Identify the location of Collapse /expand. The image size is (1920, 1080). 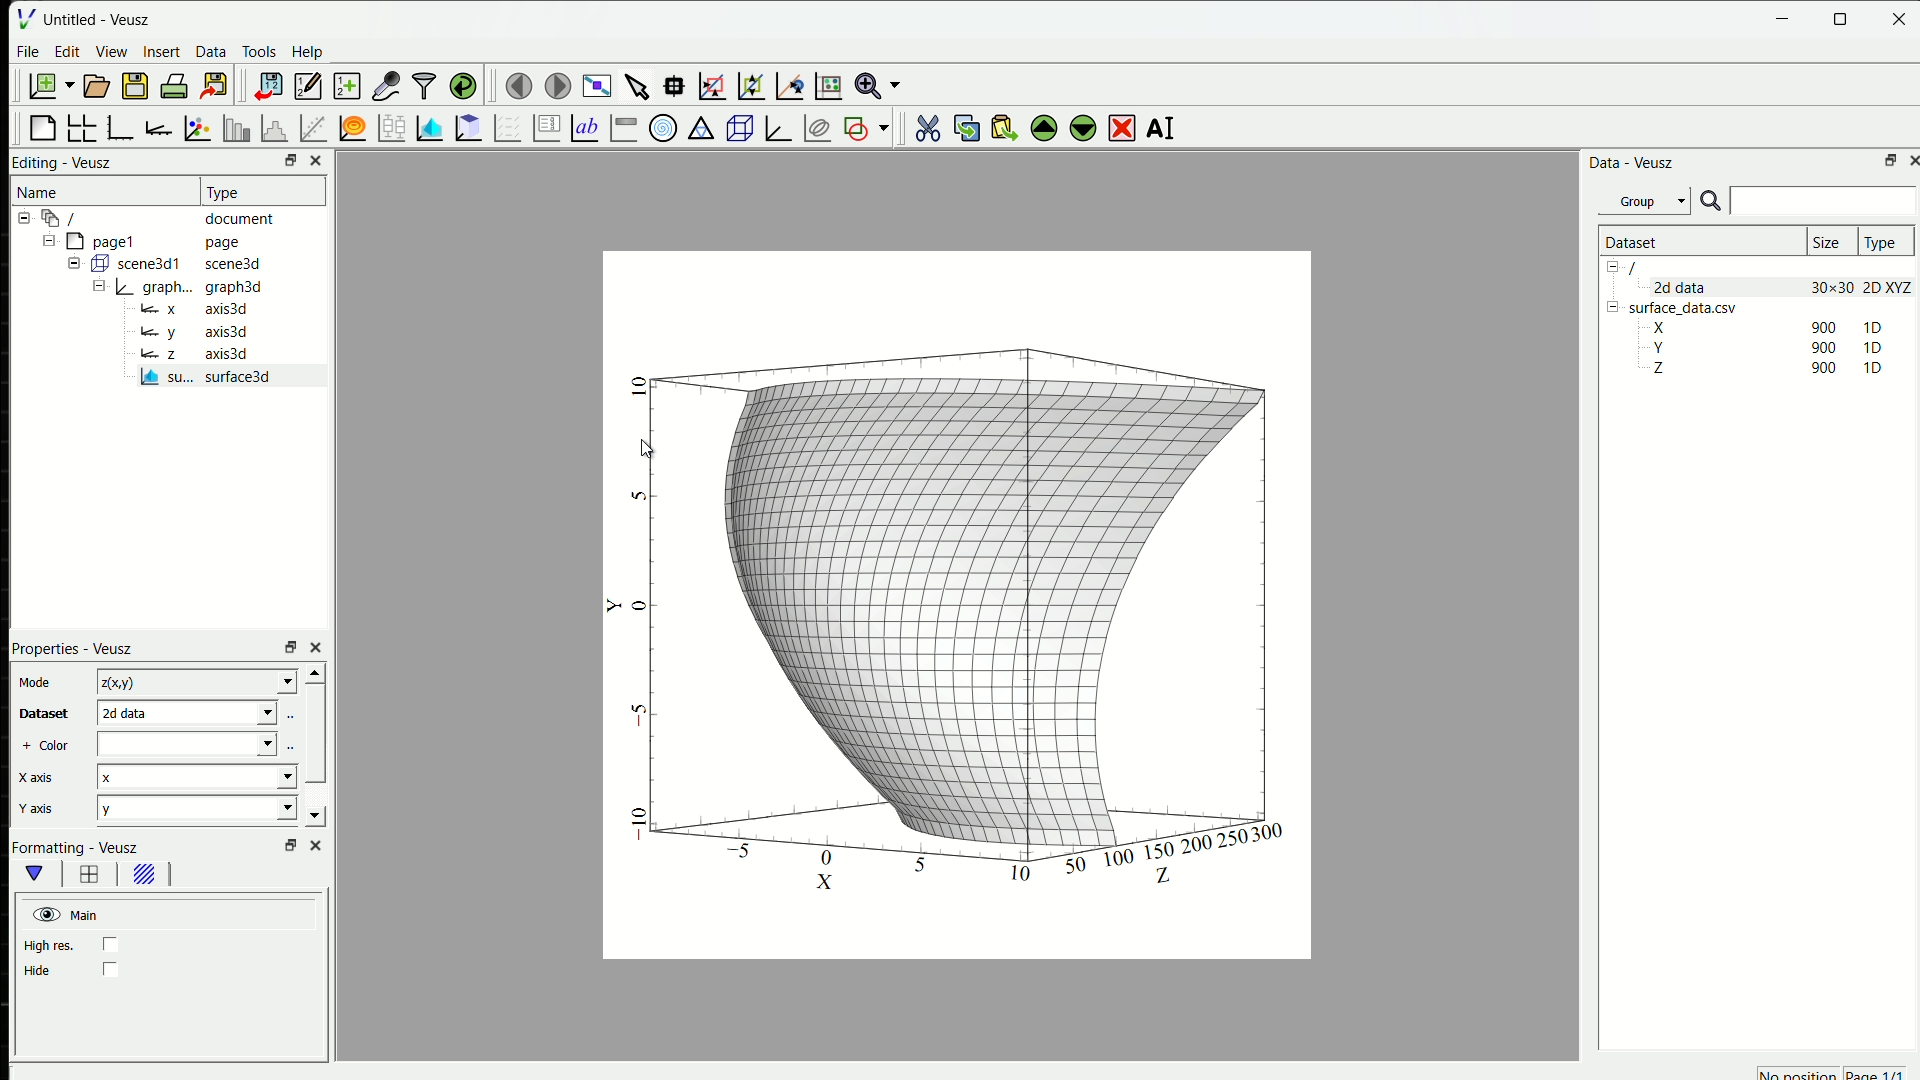
(100, 285).